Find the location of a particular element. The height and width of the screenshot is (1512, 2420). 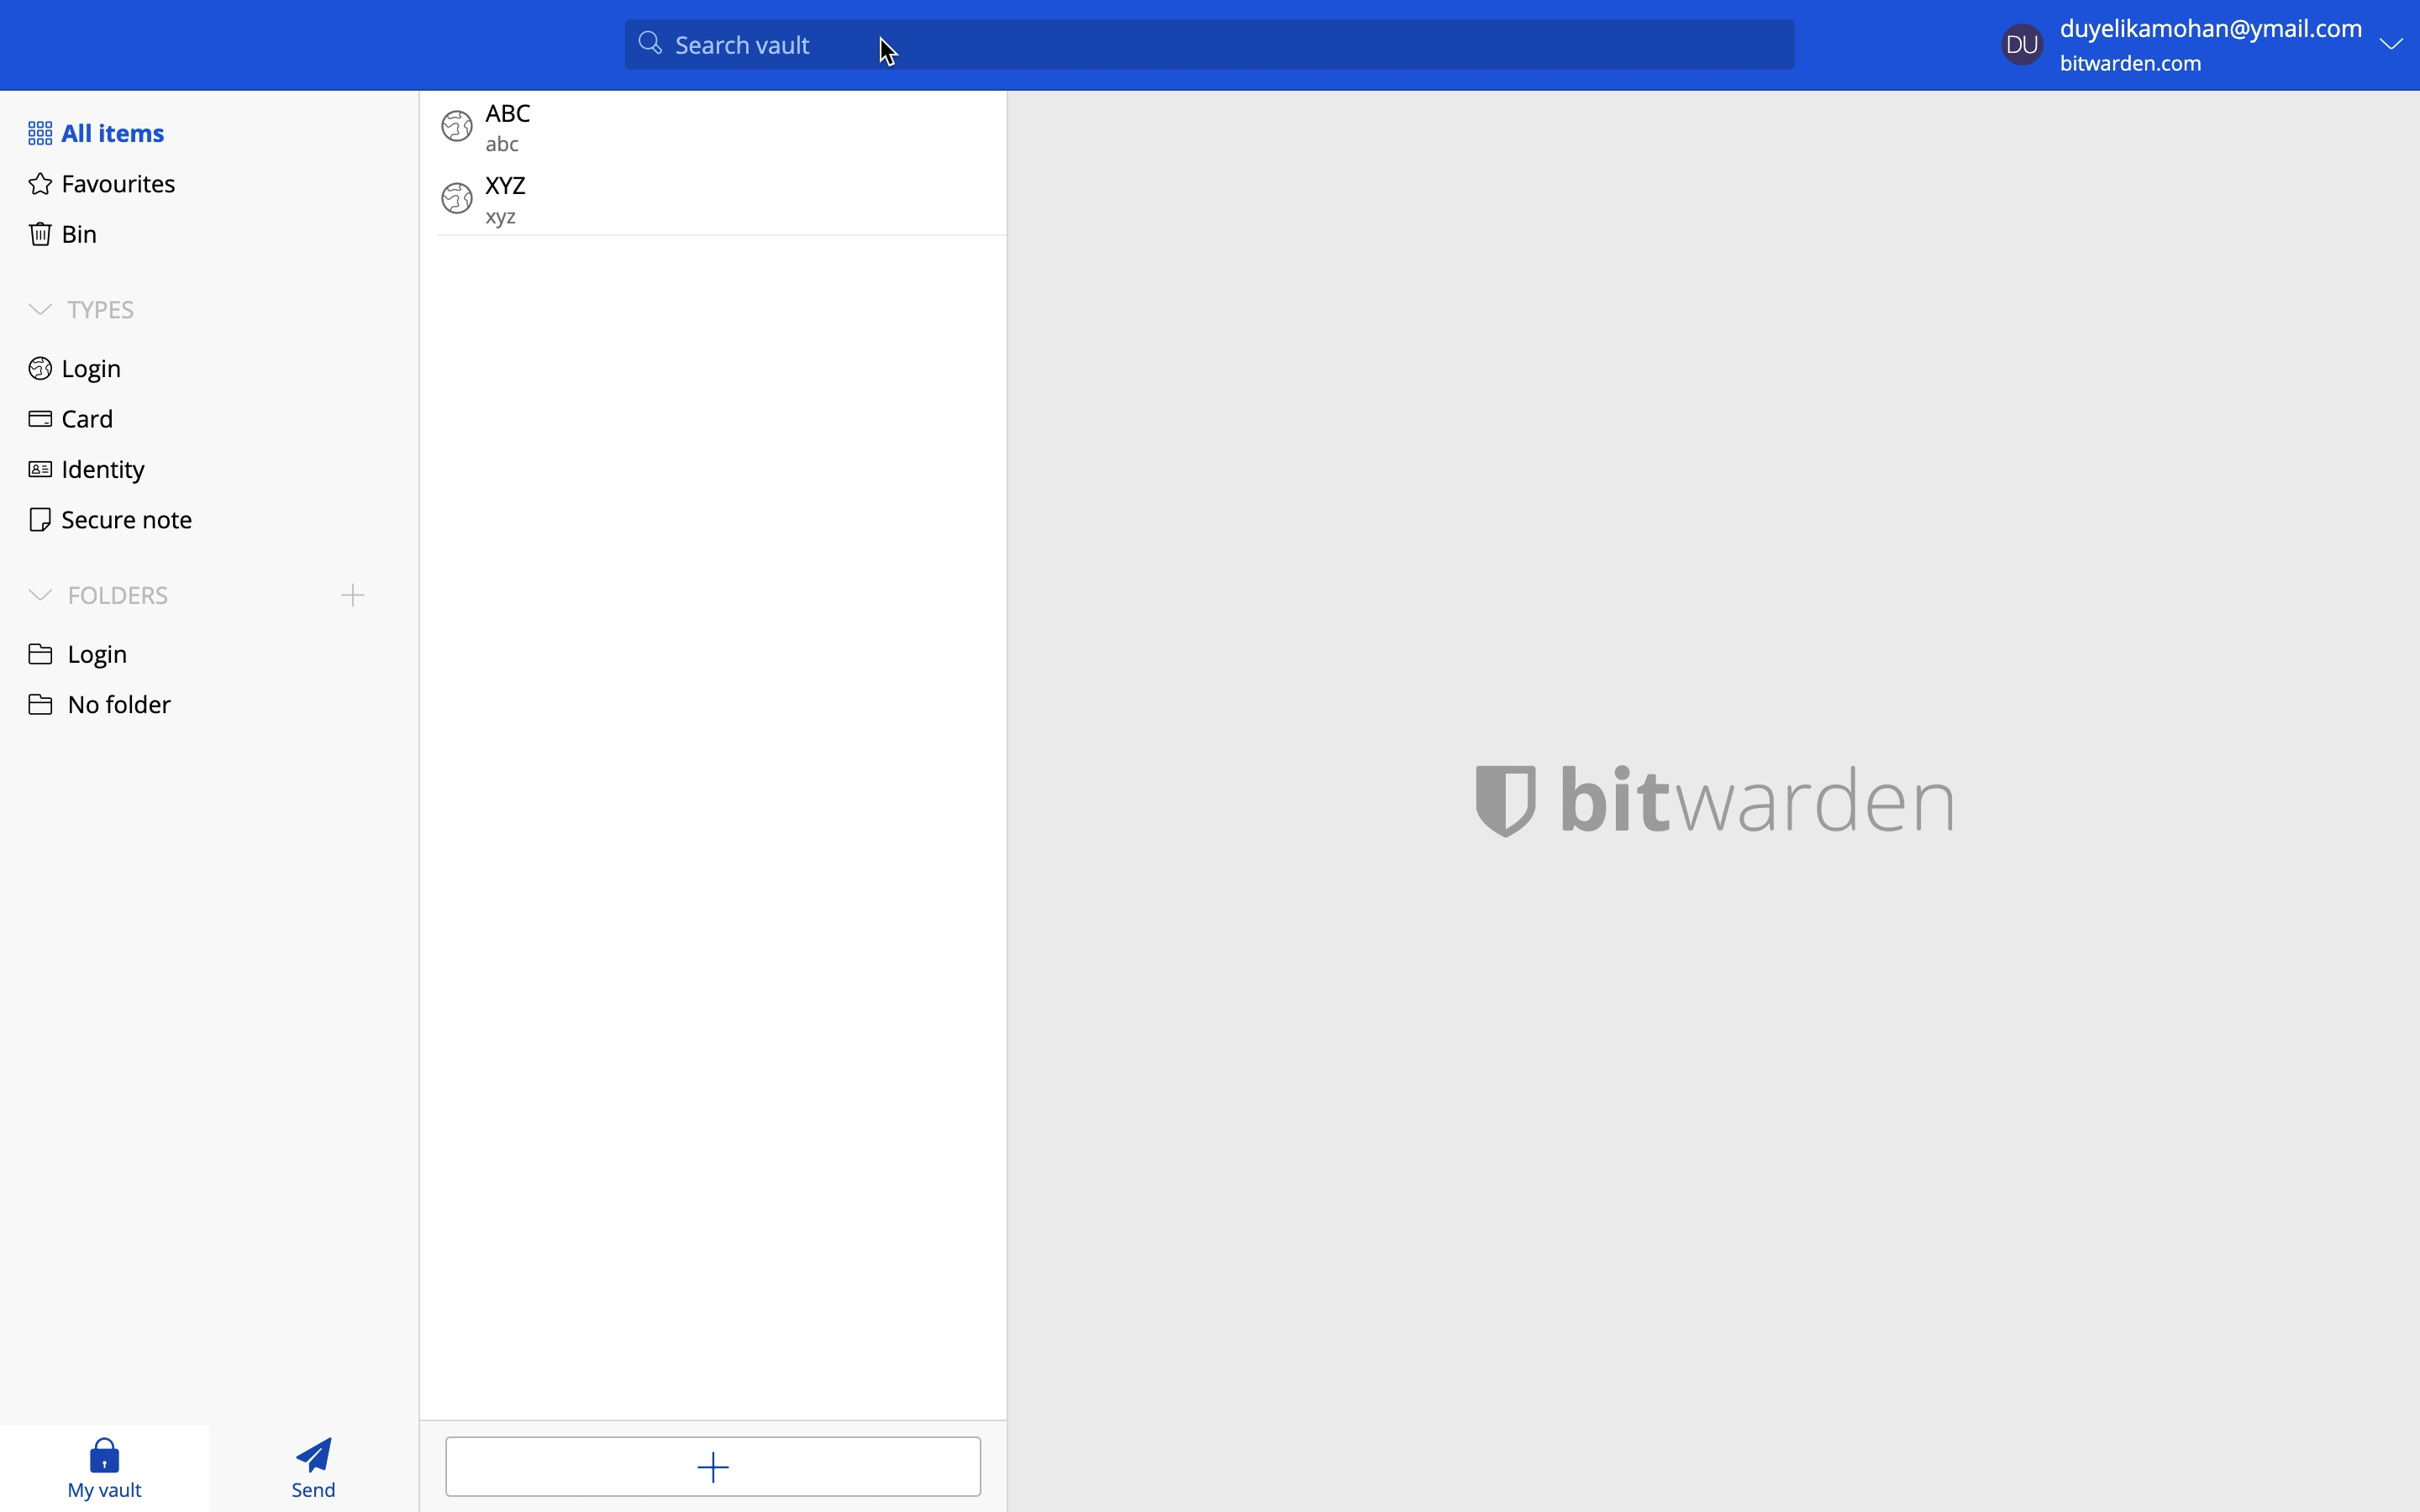

login item: ABC is located at coordinates (718, 126).